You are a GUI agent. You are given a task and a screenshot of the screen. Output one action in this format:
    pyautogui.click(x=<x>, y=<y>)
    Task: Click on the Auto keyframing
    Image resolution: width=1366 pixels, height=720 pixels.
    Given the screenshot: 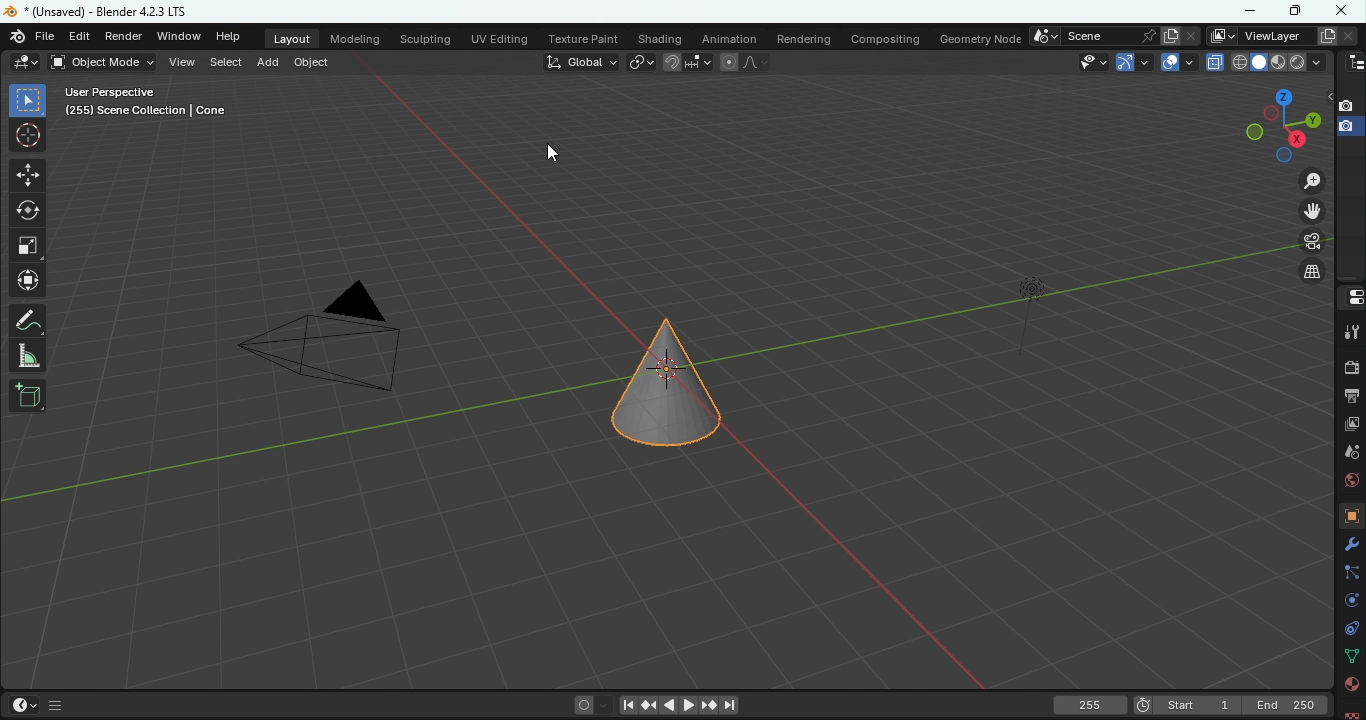 What is the action you would take?
    pyautogui.click(x=603, y=705)
    